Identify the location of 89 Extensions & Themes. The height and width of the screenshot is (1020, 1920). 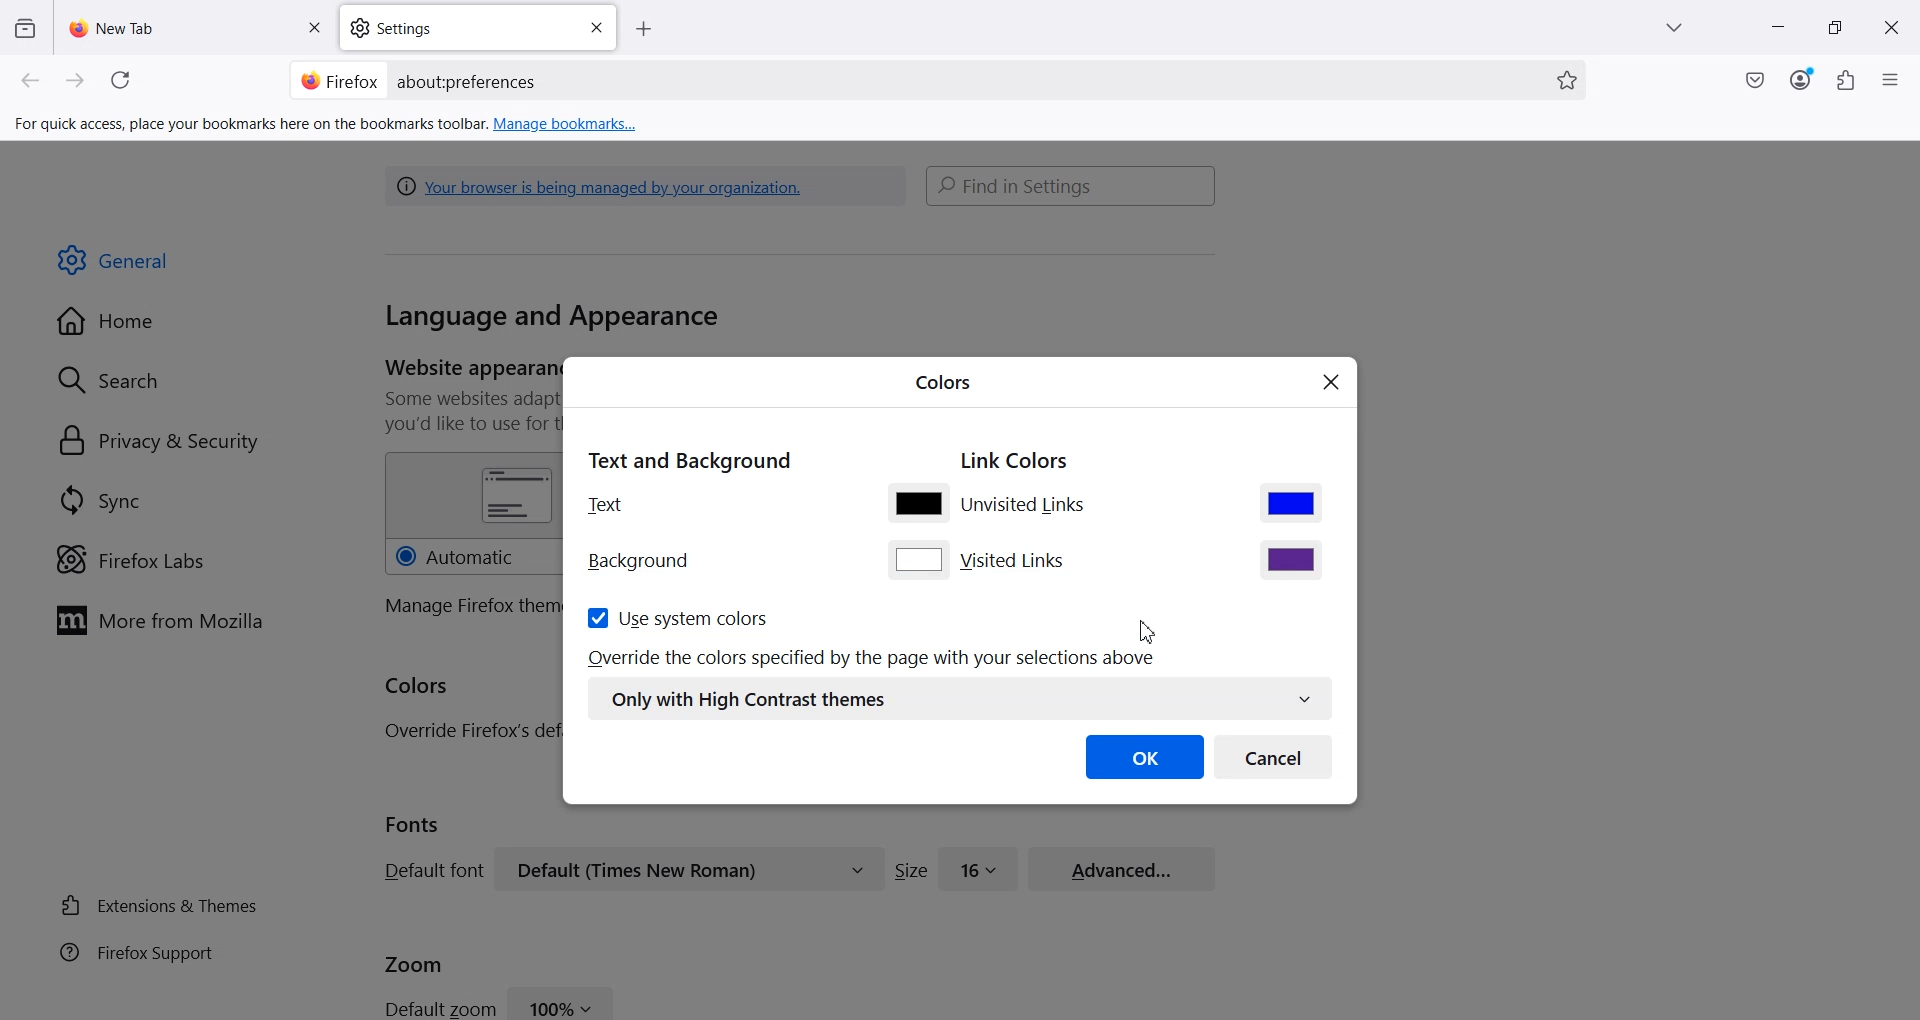
(157, 905).